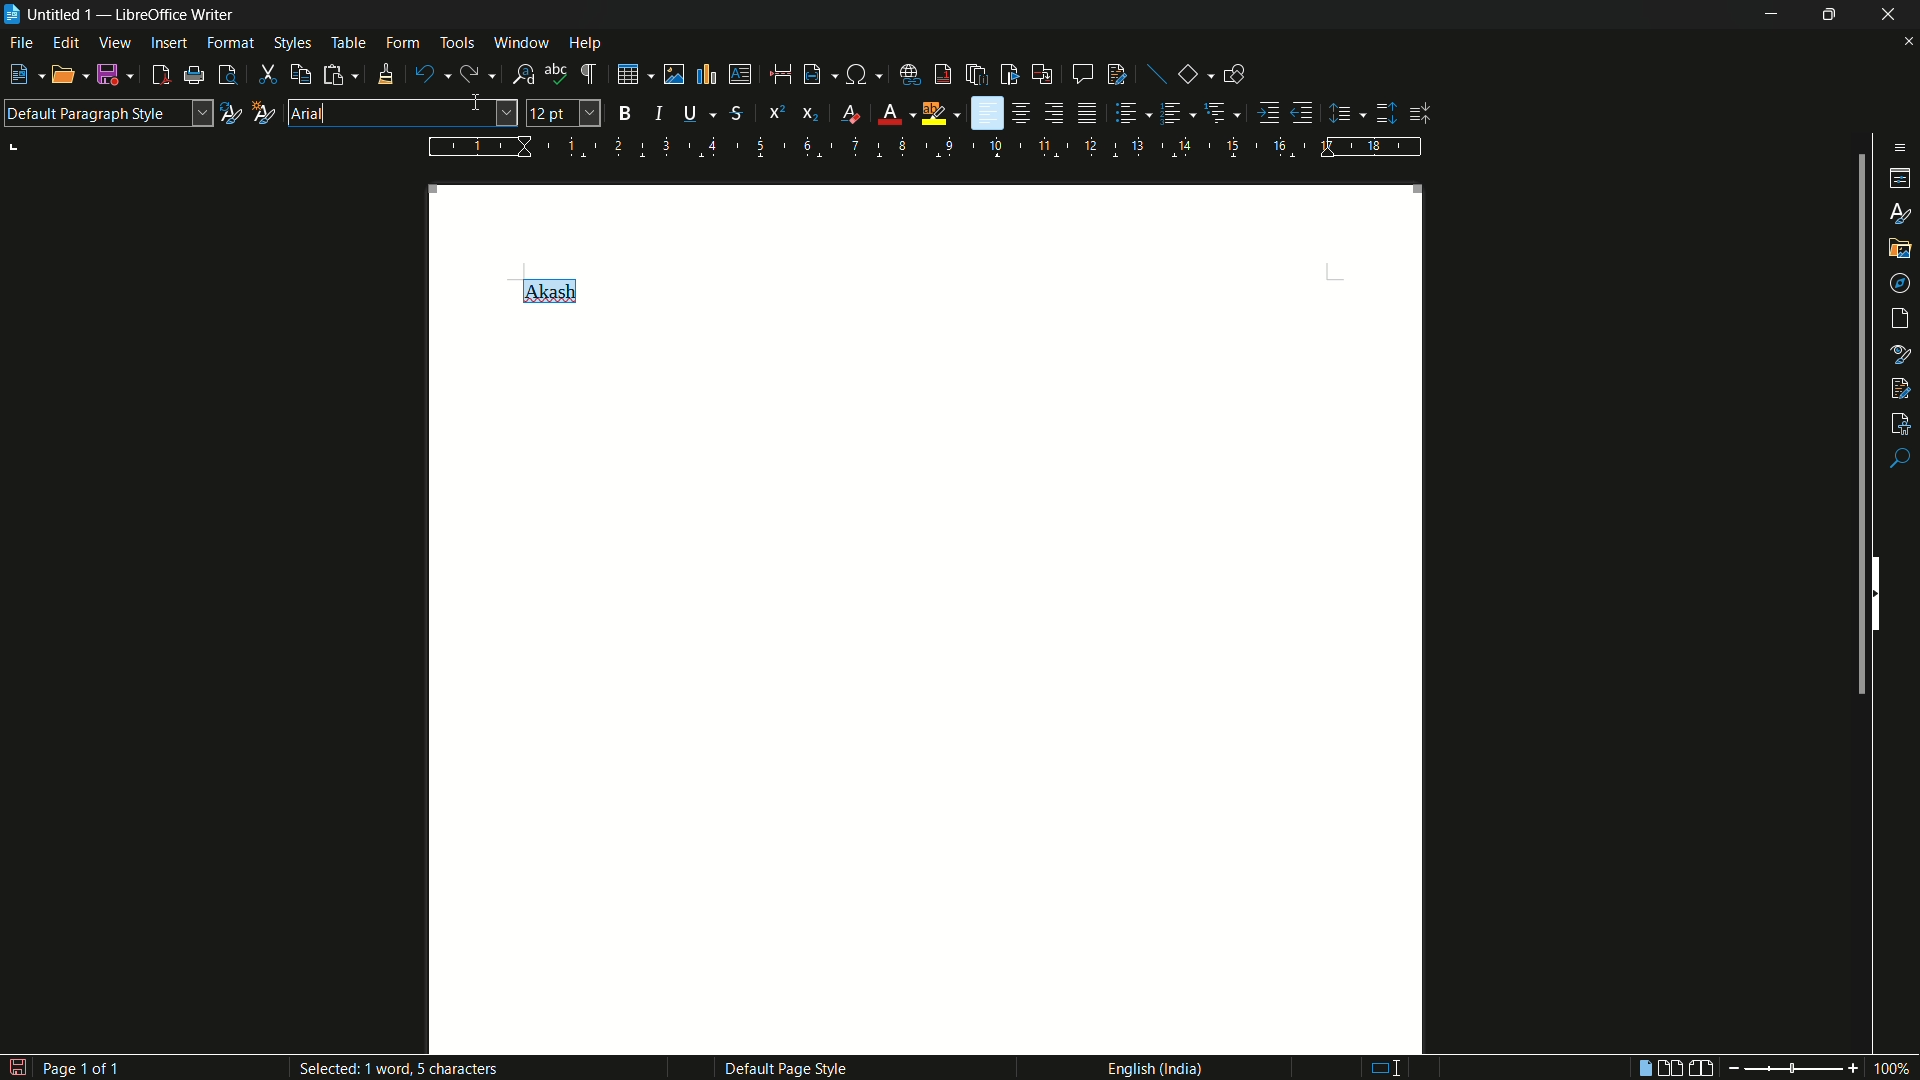 The image size is (1920, 1080). Describe the element at coordinates (1901, 421) in the screenshot. I see `accessibility check` at that location.